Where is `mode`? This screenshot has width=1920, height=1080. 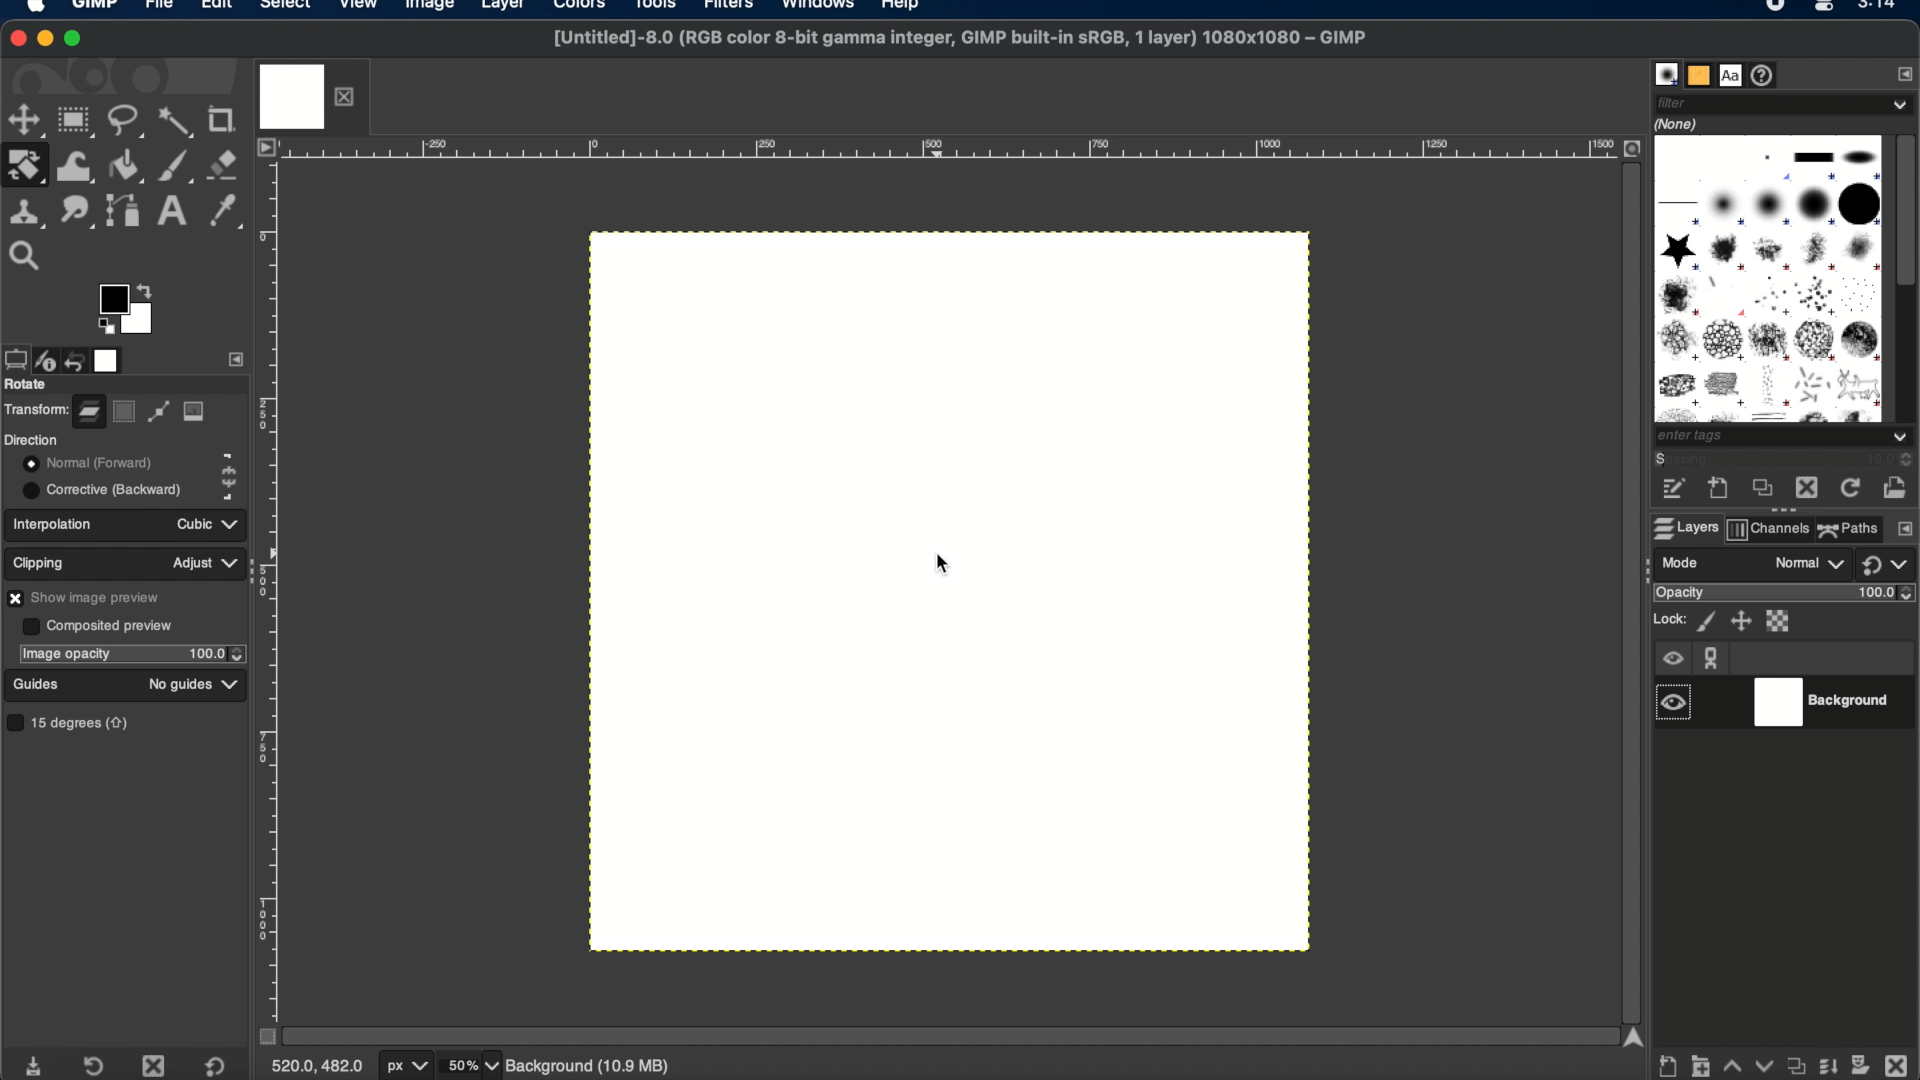
mode is located at coordinates (1683, 562).